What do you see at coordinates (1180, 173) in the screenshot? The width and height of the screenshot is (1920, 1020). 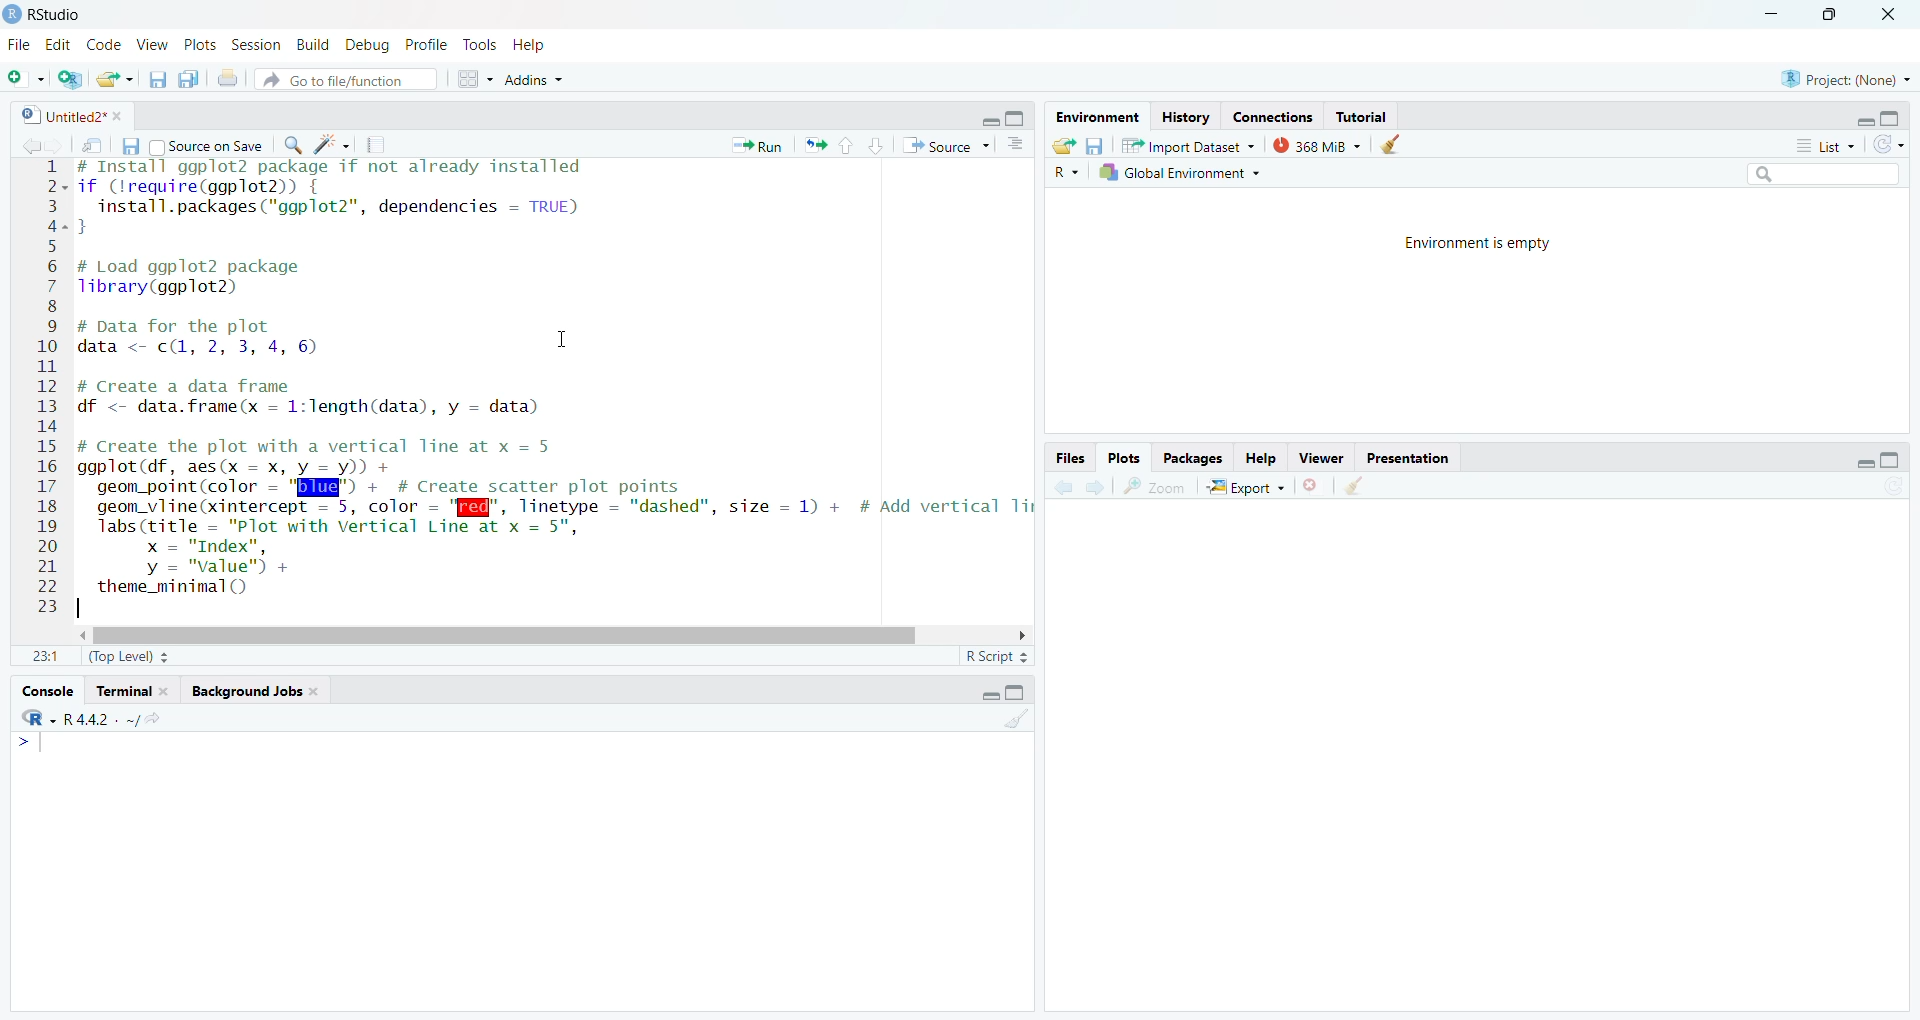 I see `Global Environment +` at bounding box center [1180, 173].